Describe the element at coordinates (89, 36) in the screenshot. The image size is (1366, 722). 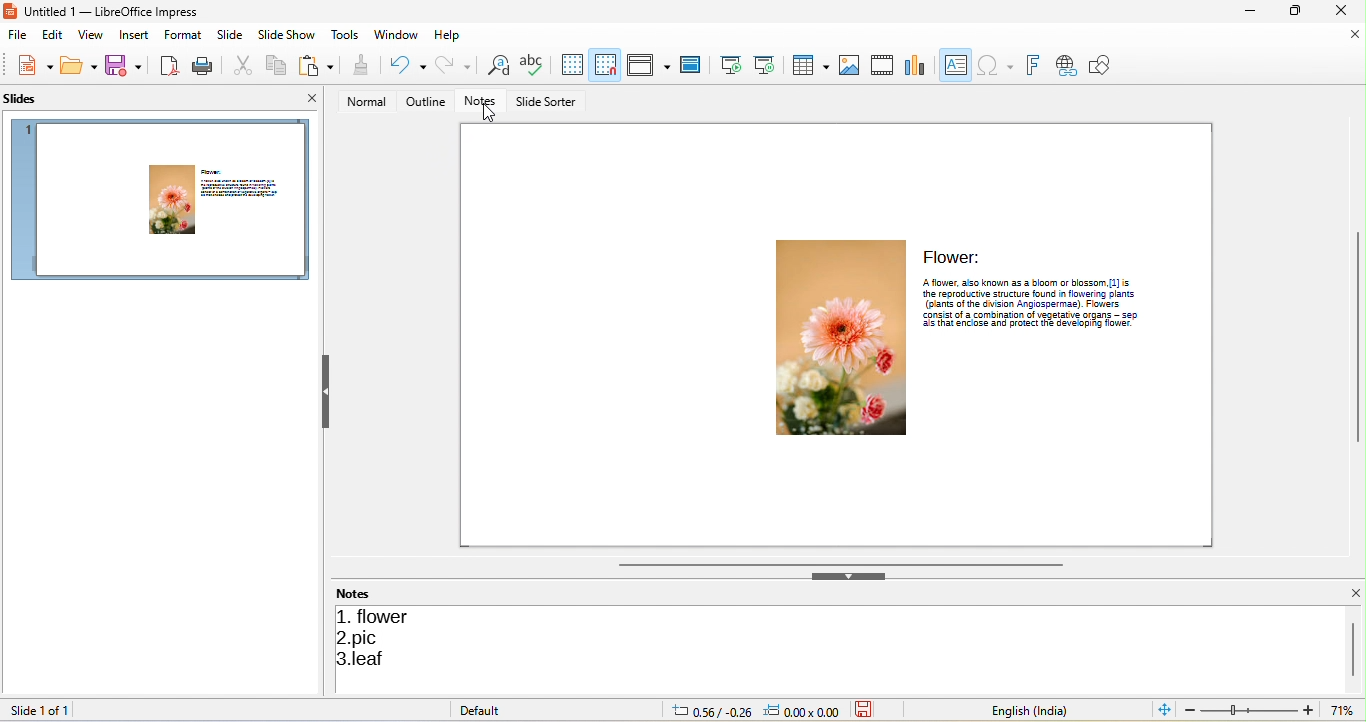
I see `view` at that location.